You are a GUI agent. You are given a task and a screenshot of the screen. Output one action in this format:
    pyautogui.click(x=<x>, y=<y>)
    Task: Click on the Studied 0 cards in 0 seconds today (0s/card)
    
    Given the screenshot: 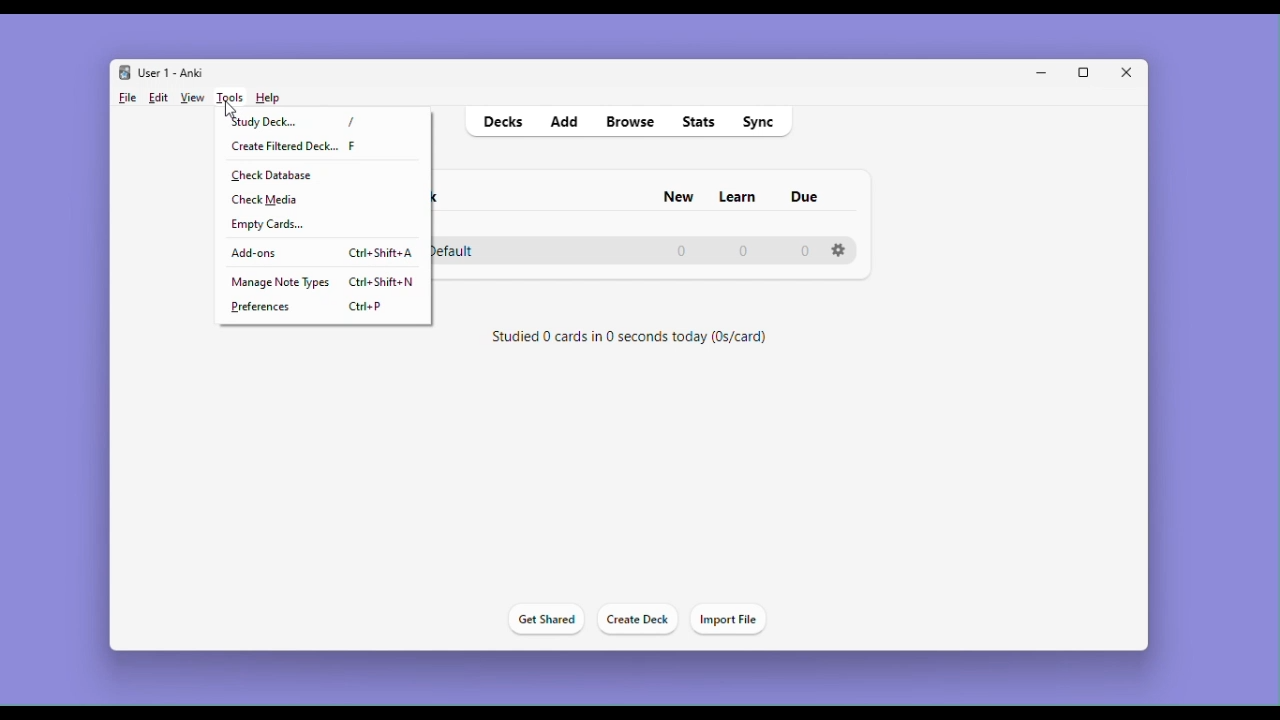 What is the action you would take?
    pyautogui.click(x=637, y=340)
    